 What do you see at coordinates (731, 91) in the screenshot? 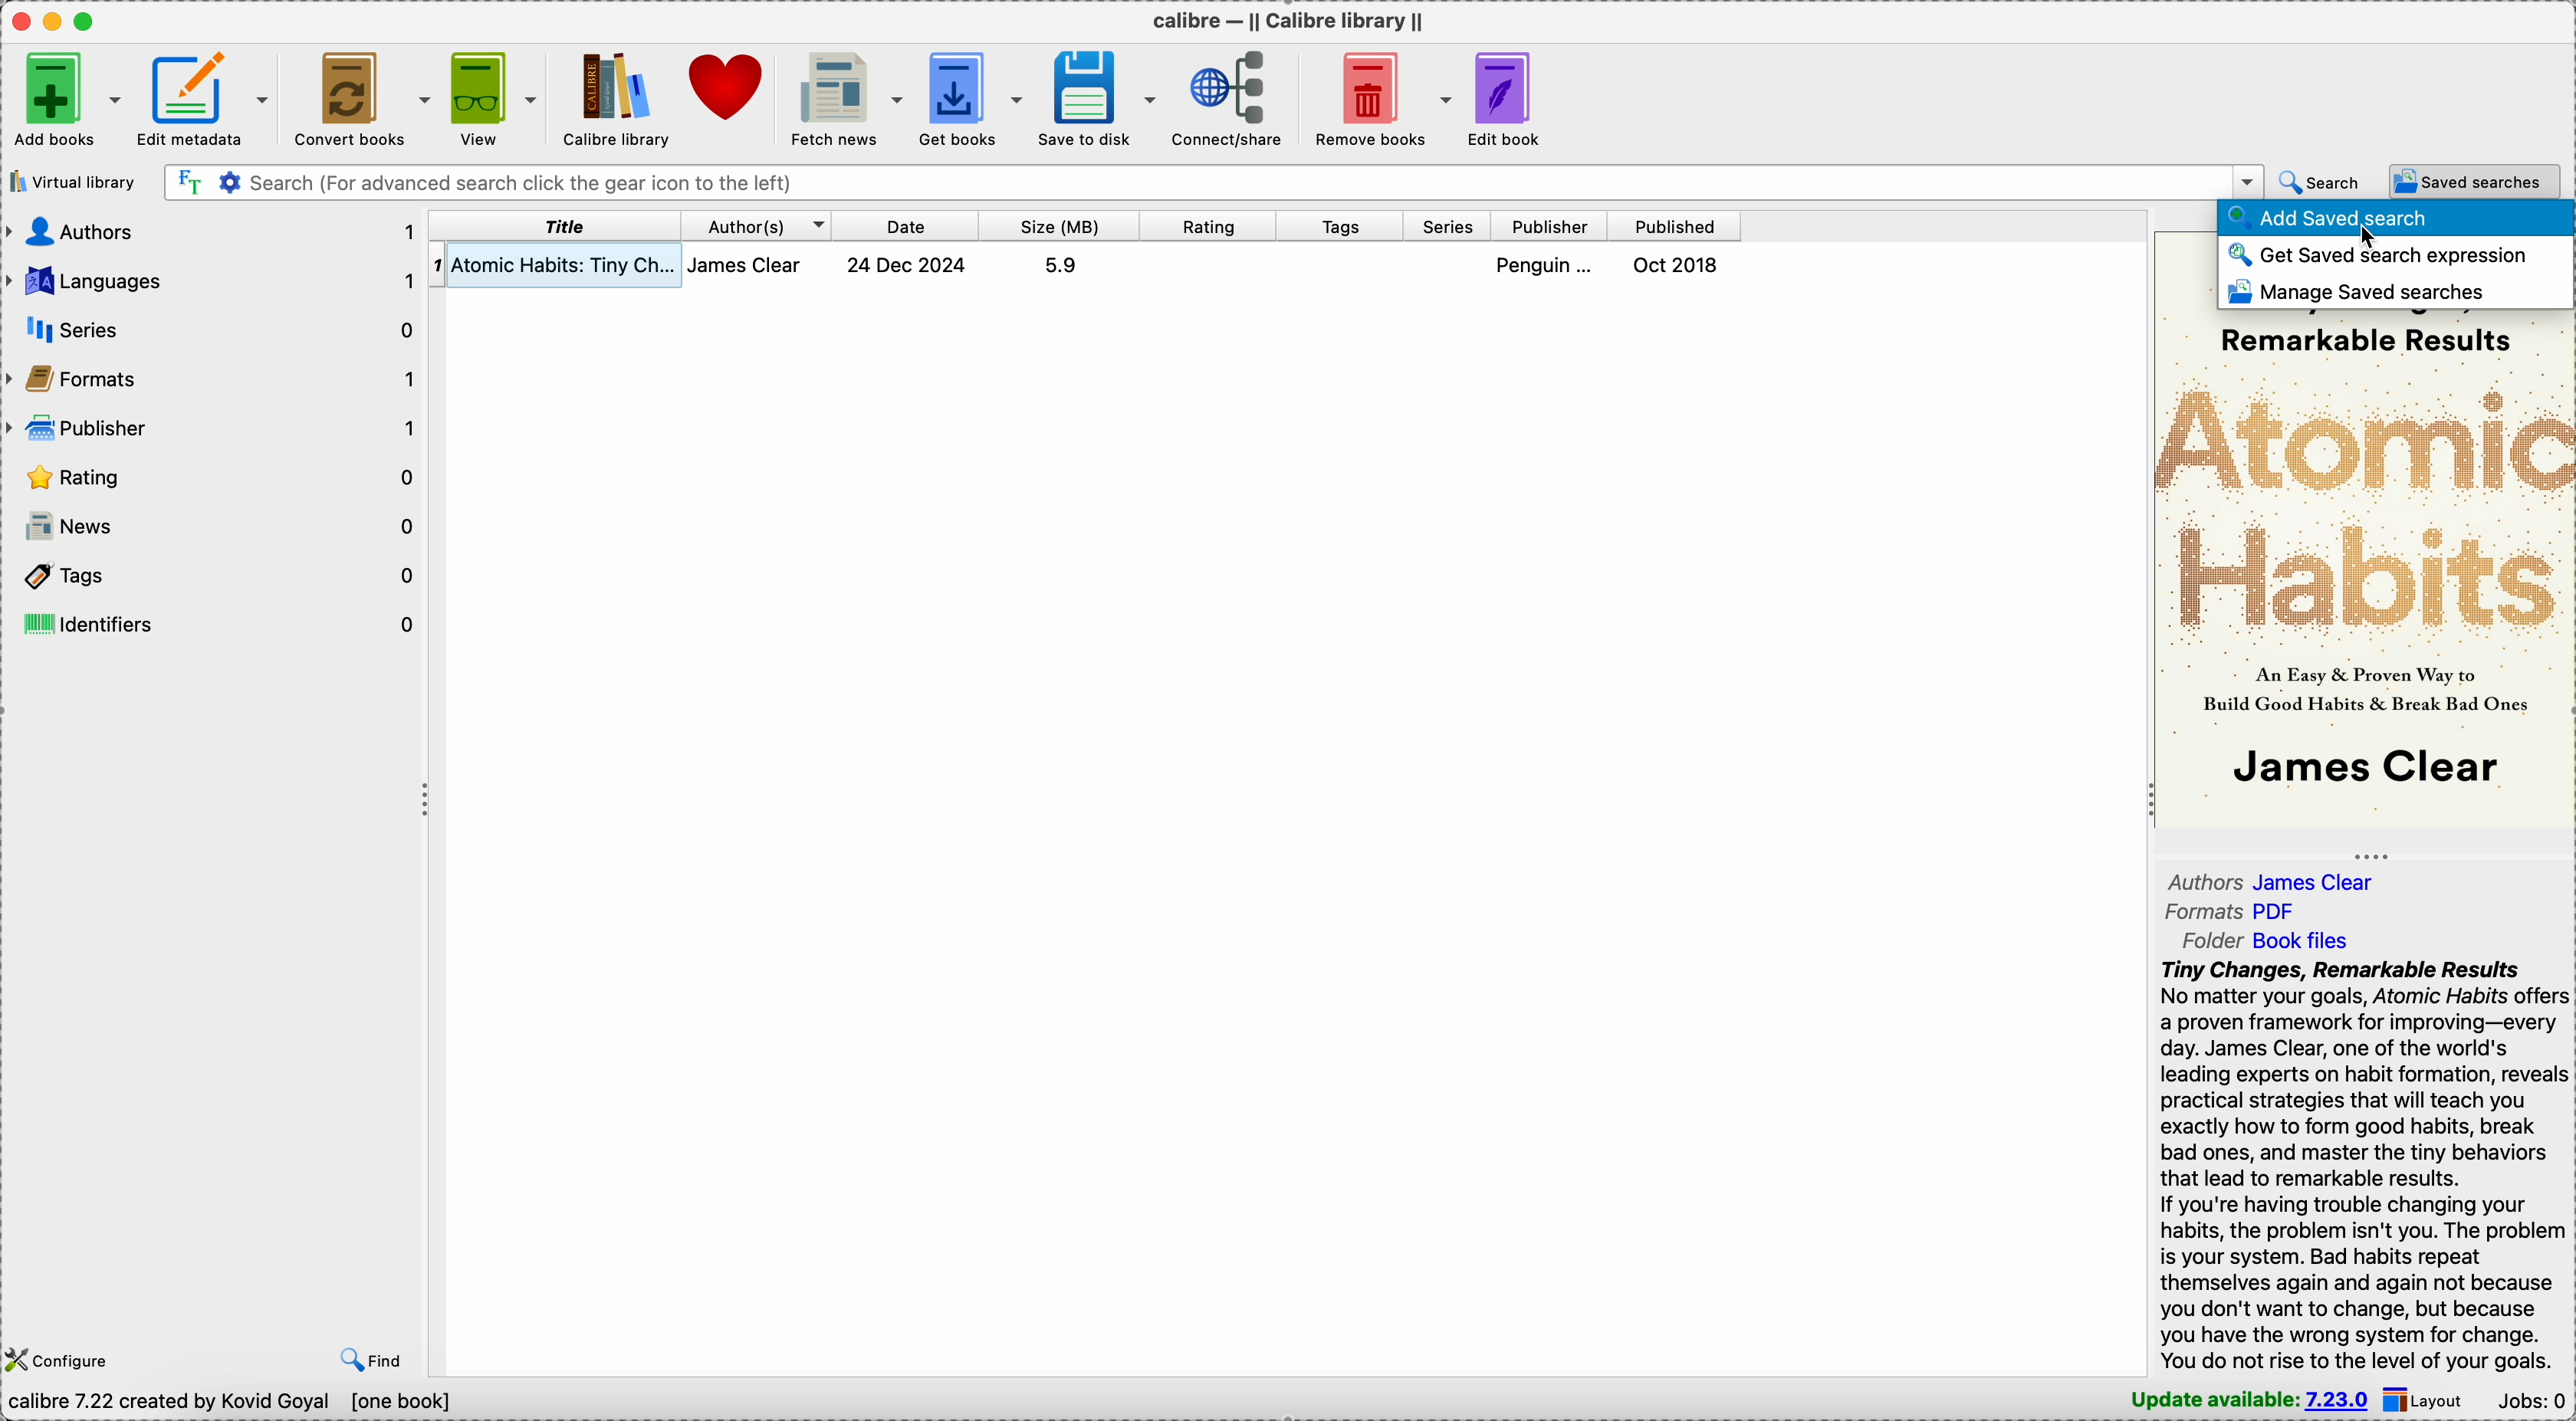
I see `donate` at bounding box center [731, 91].